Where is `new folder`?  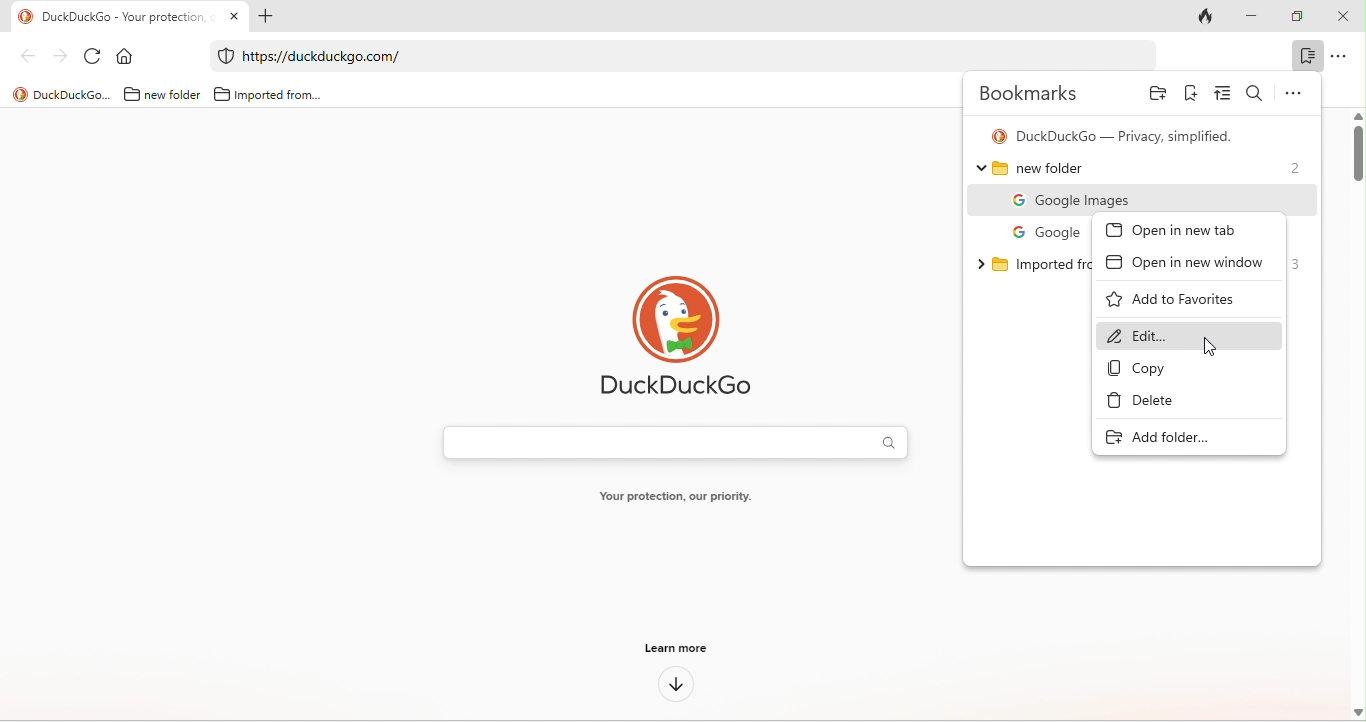
new folder is located at coordinates (159, 94).